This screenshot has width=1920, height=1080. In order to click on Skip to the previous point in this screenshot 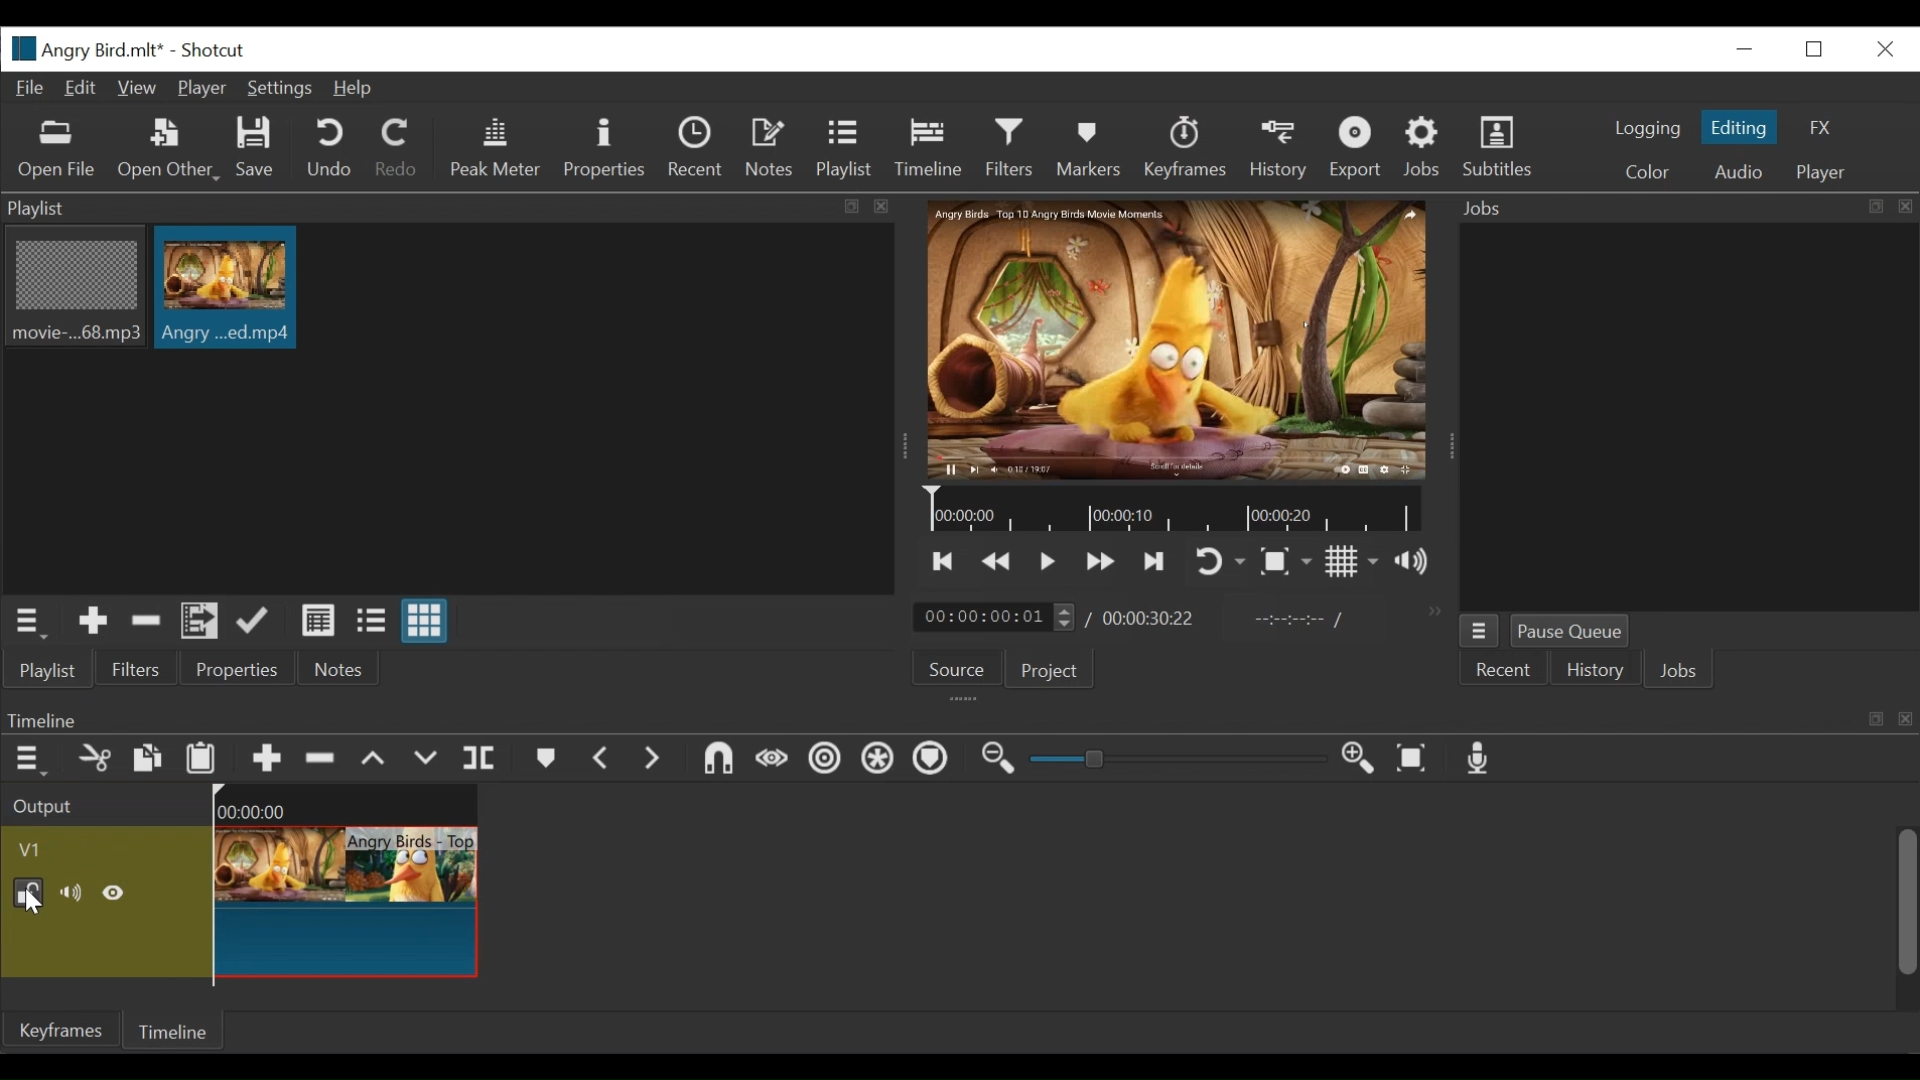, I will do `click(943, 563)`.